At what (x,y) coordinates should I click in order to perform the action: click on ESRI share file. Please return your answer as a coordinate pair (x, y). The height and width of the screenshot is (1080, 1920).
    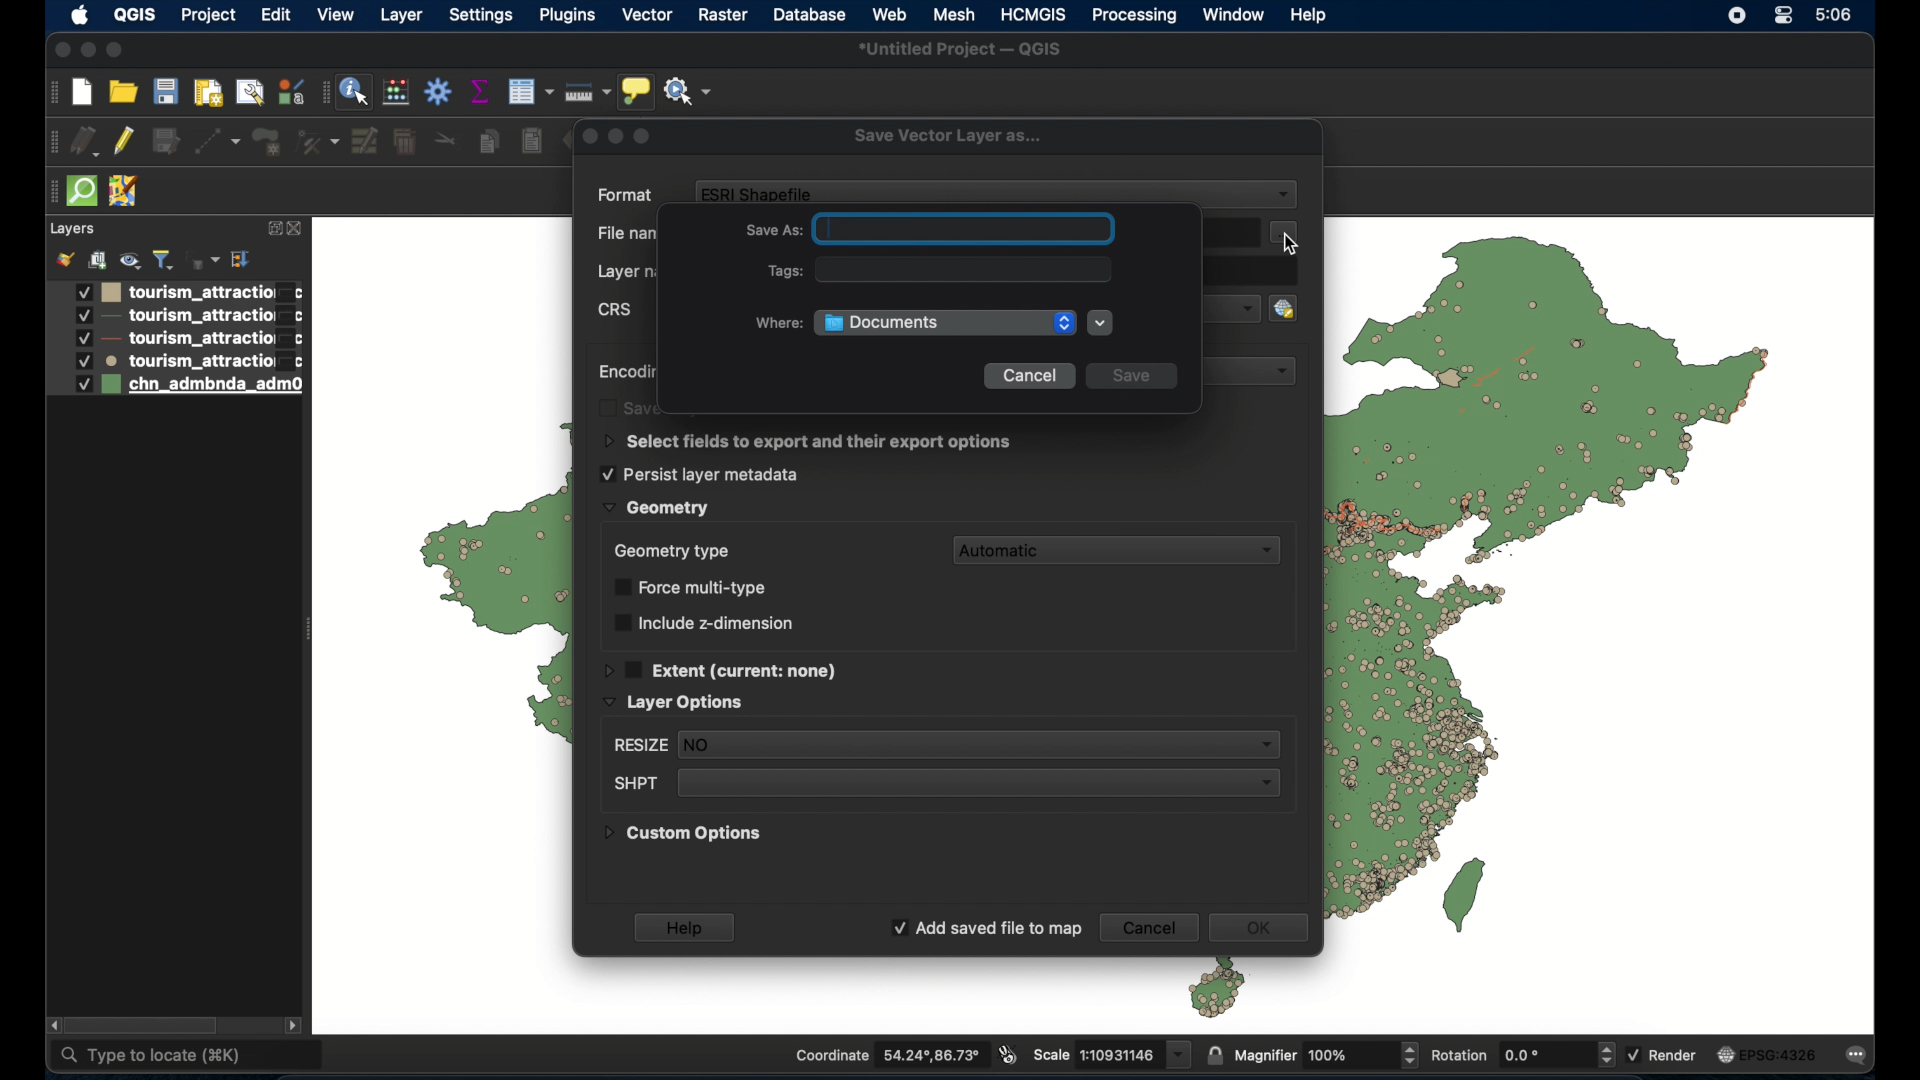
    Looking at the image, I should click on (759, 193).